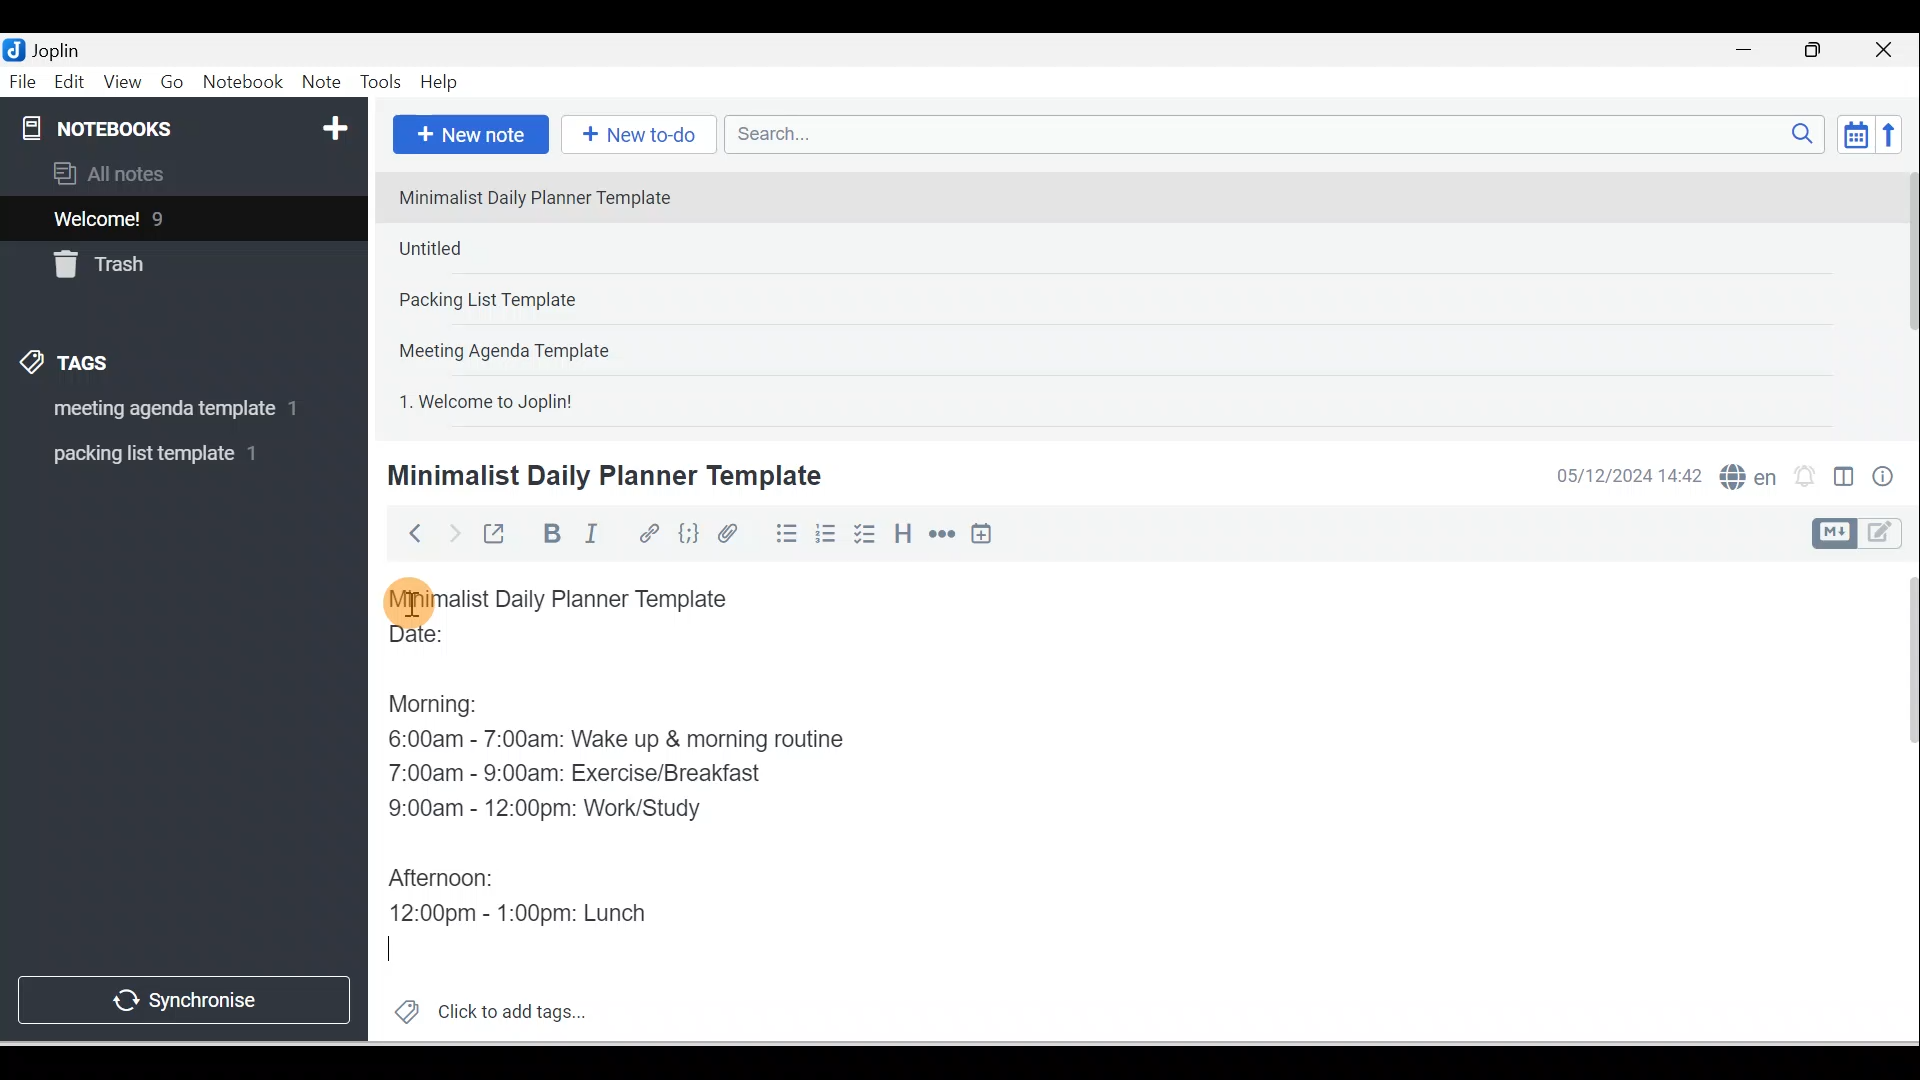  What do you see at coordinates (1885, 479) in the screenshot?
I see `Note properties` at bounding box center [1885, 479].